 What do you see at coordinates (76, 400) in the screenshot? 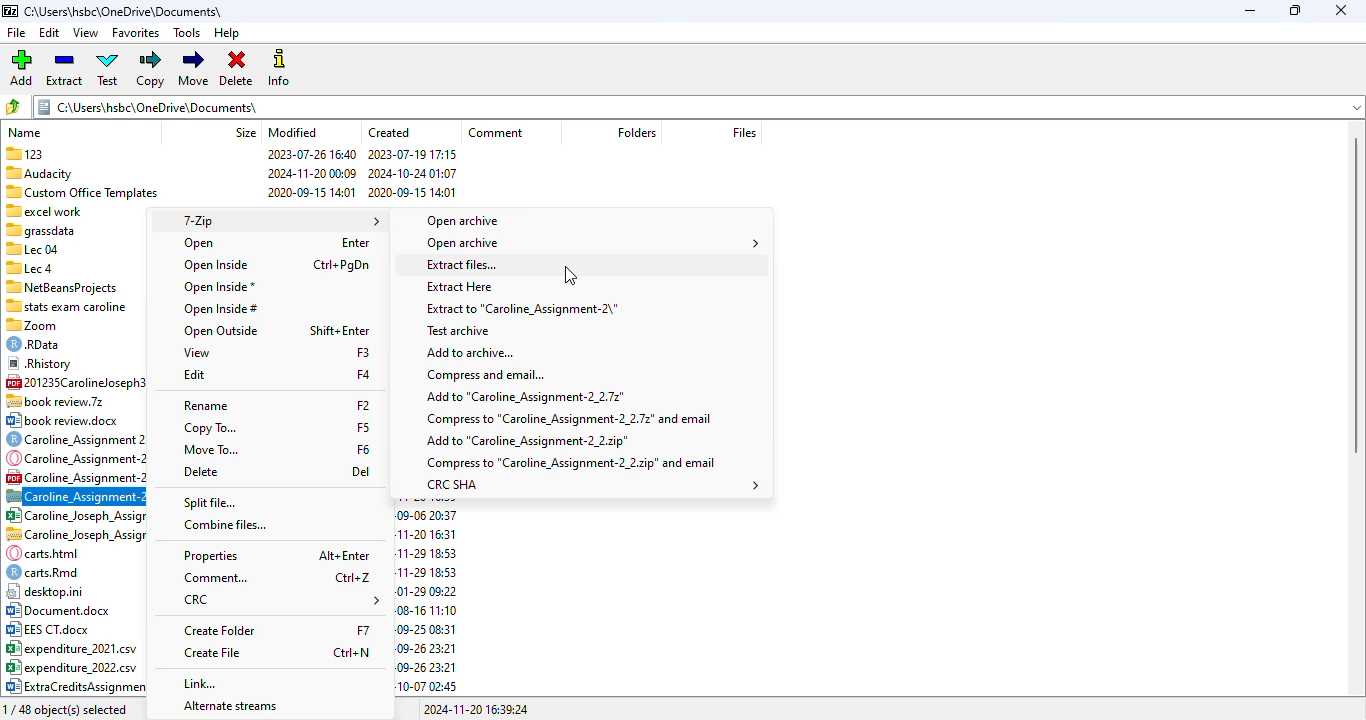
I see `25 book review.7z 10065 2024-11-20 15:49 2024-11-20 15:49` at bounding box center [76, 400].